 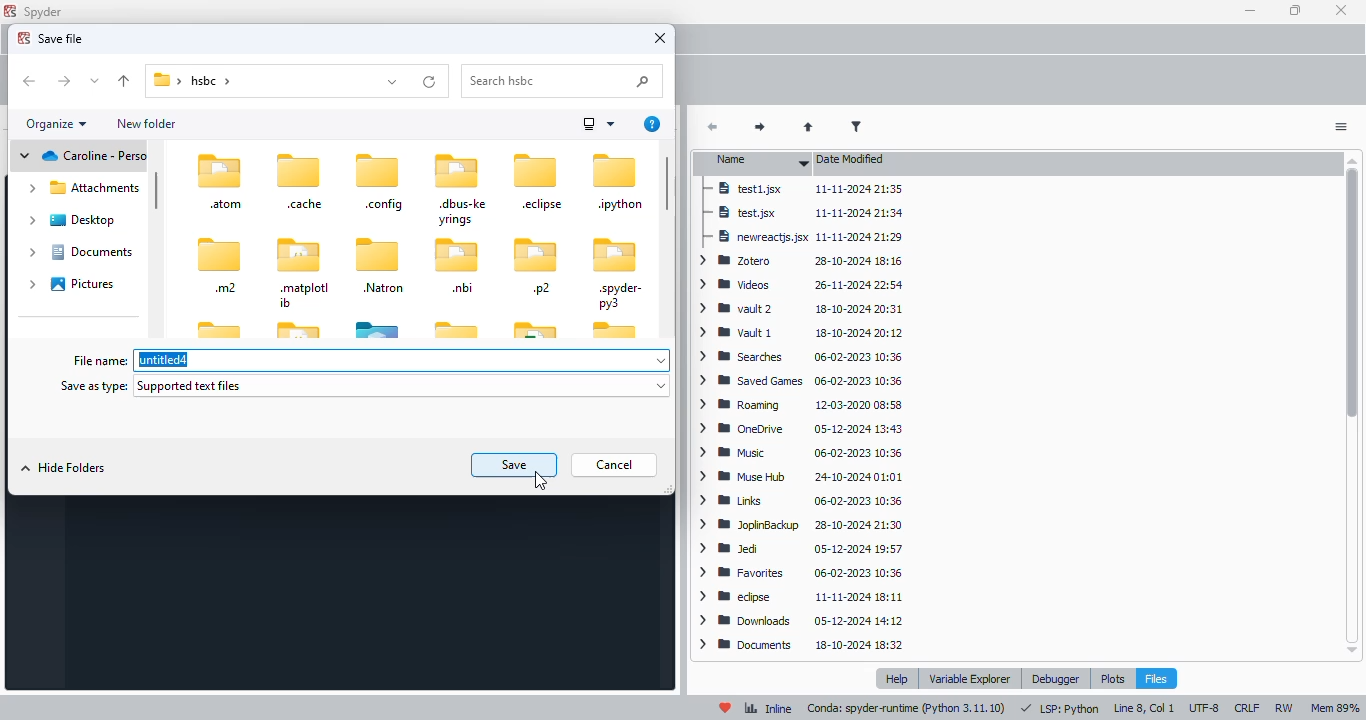 I want to click on Documents, so click(x=82, y=251).